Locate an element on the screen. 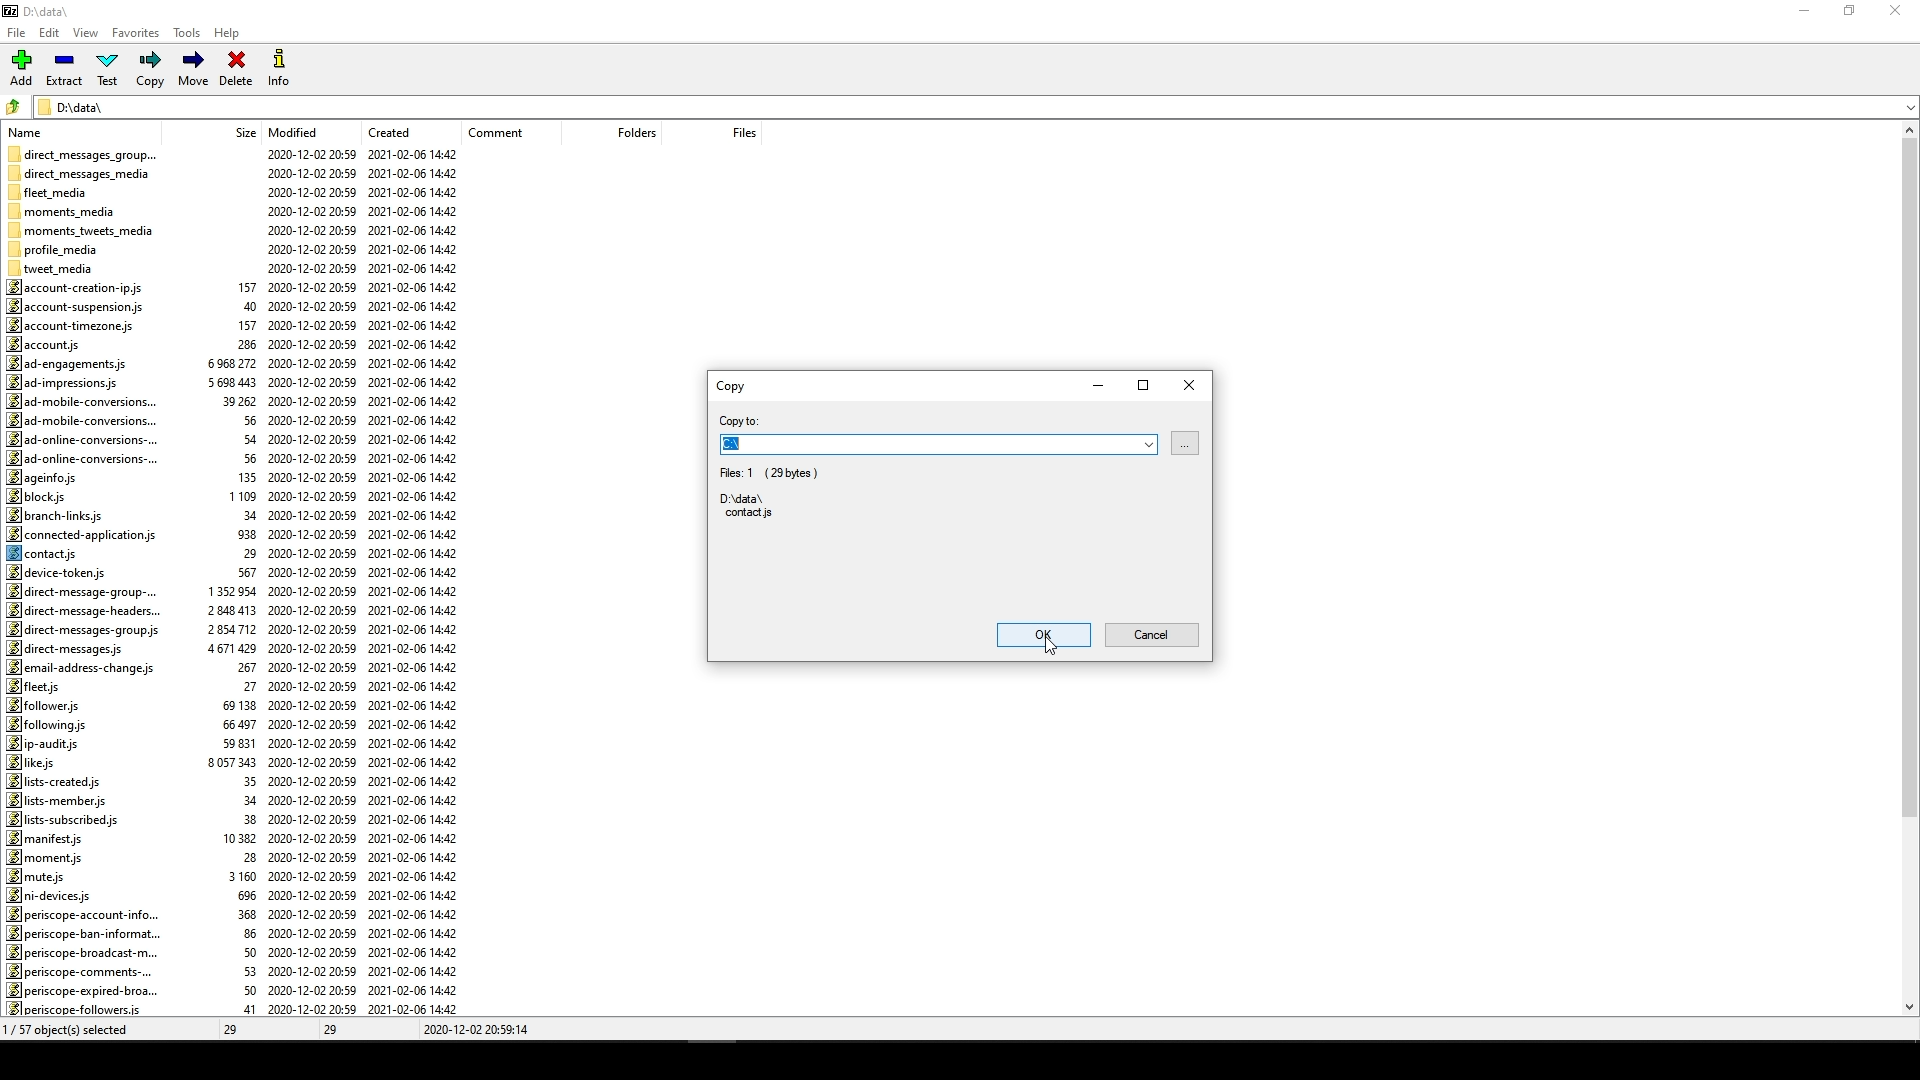 The height and width of the screenshot is (1080, 1920). account-timezone.js is located at coordinates (71, 324).